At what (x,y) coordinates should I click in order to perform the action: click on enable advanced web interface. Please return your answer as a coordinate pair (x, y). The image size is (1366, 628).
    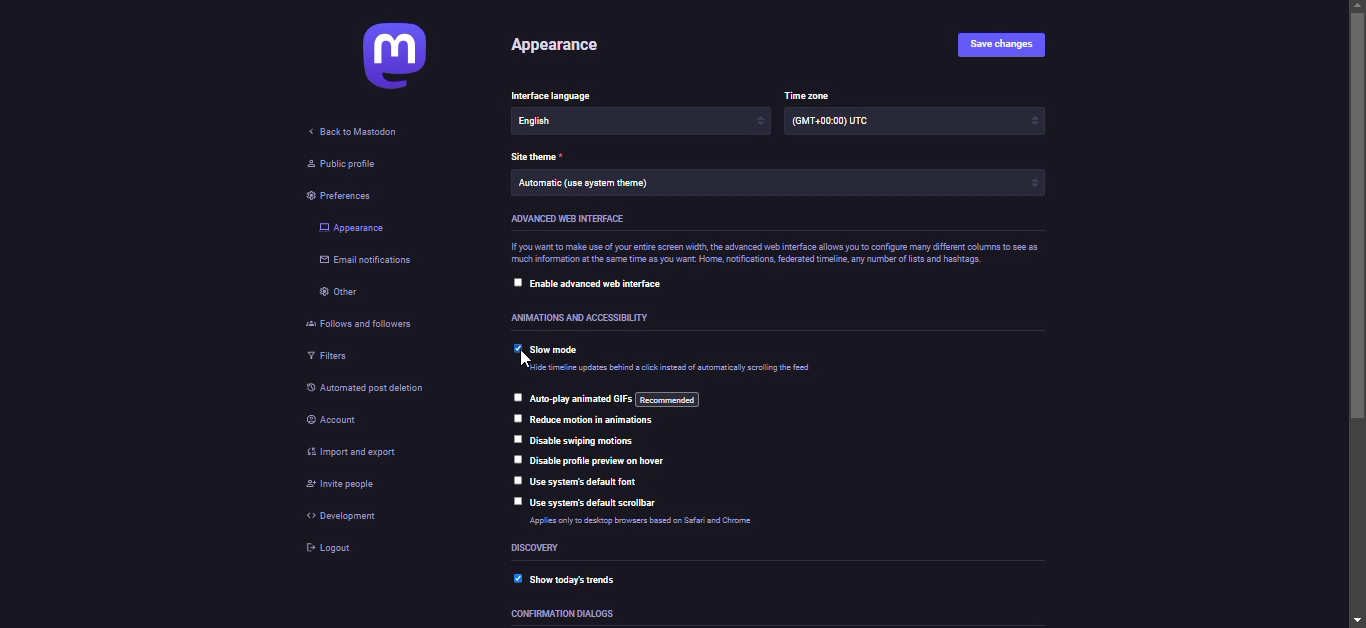
    Looking at the image, I should click on (600, 286).